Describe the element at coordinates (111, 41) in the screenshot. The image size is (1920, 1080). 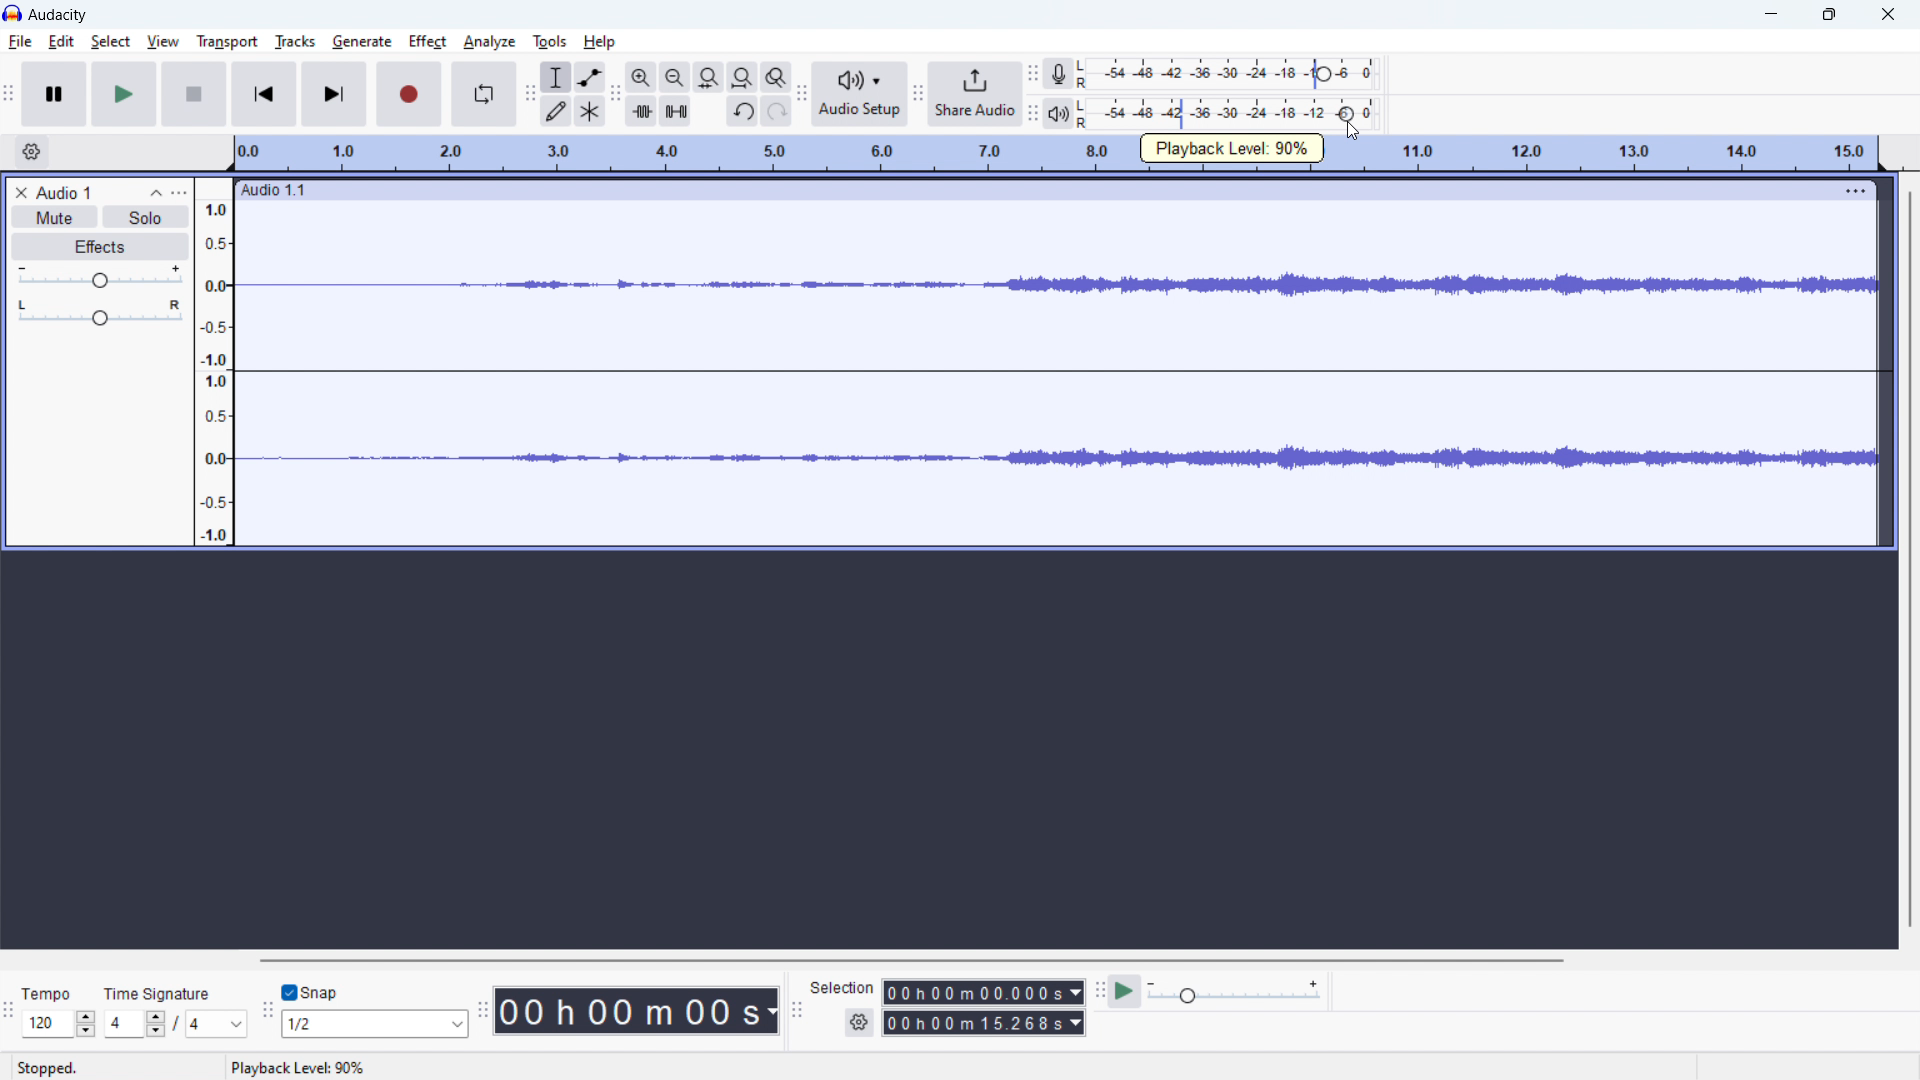
I see `select` at that location.